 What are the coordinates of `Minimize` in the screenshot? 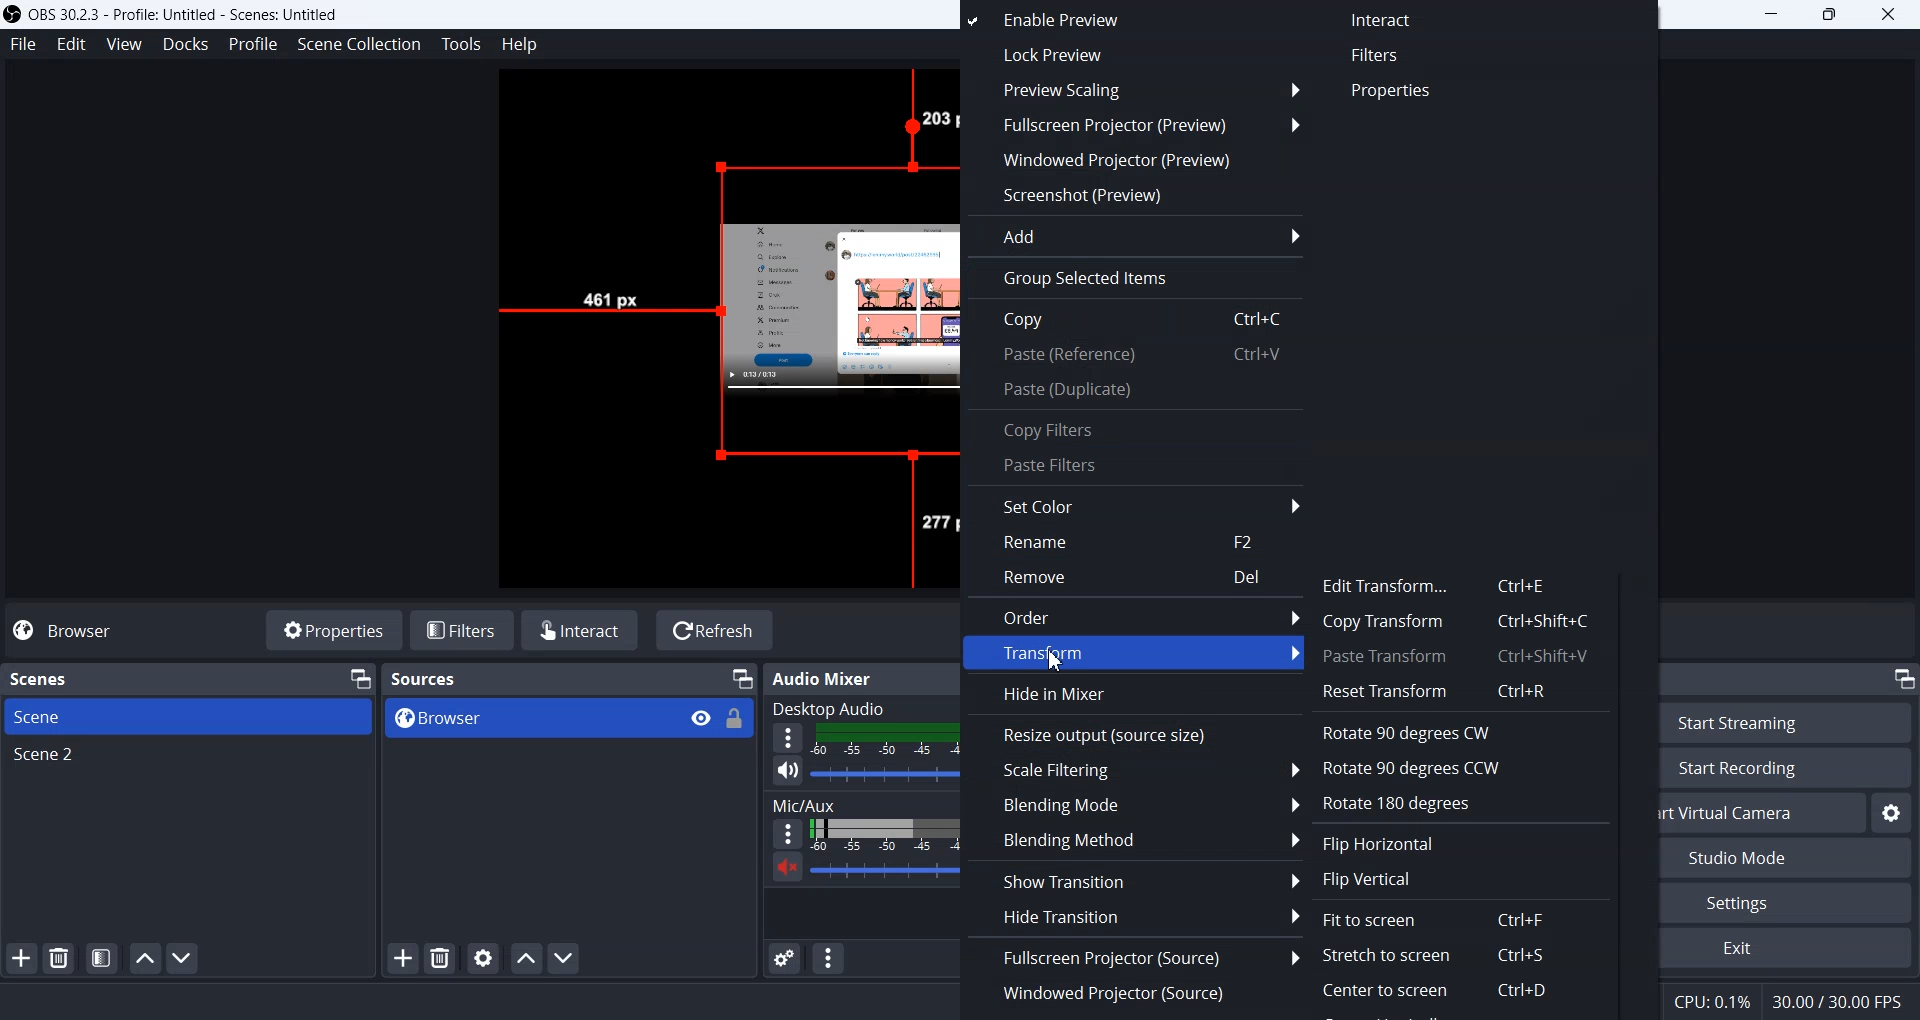 It's located at (1776, 16).